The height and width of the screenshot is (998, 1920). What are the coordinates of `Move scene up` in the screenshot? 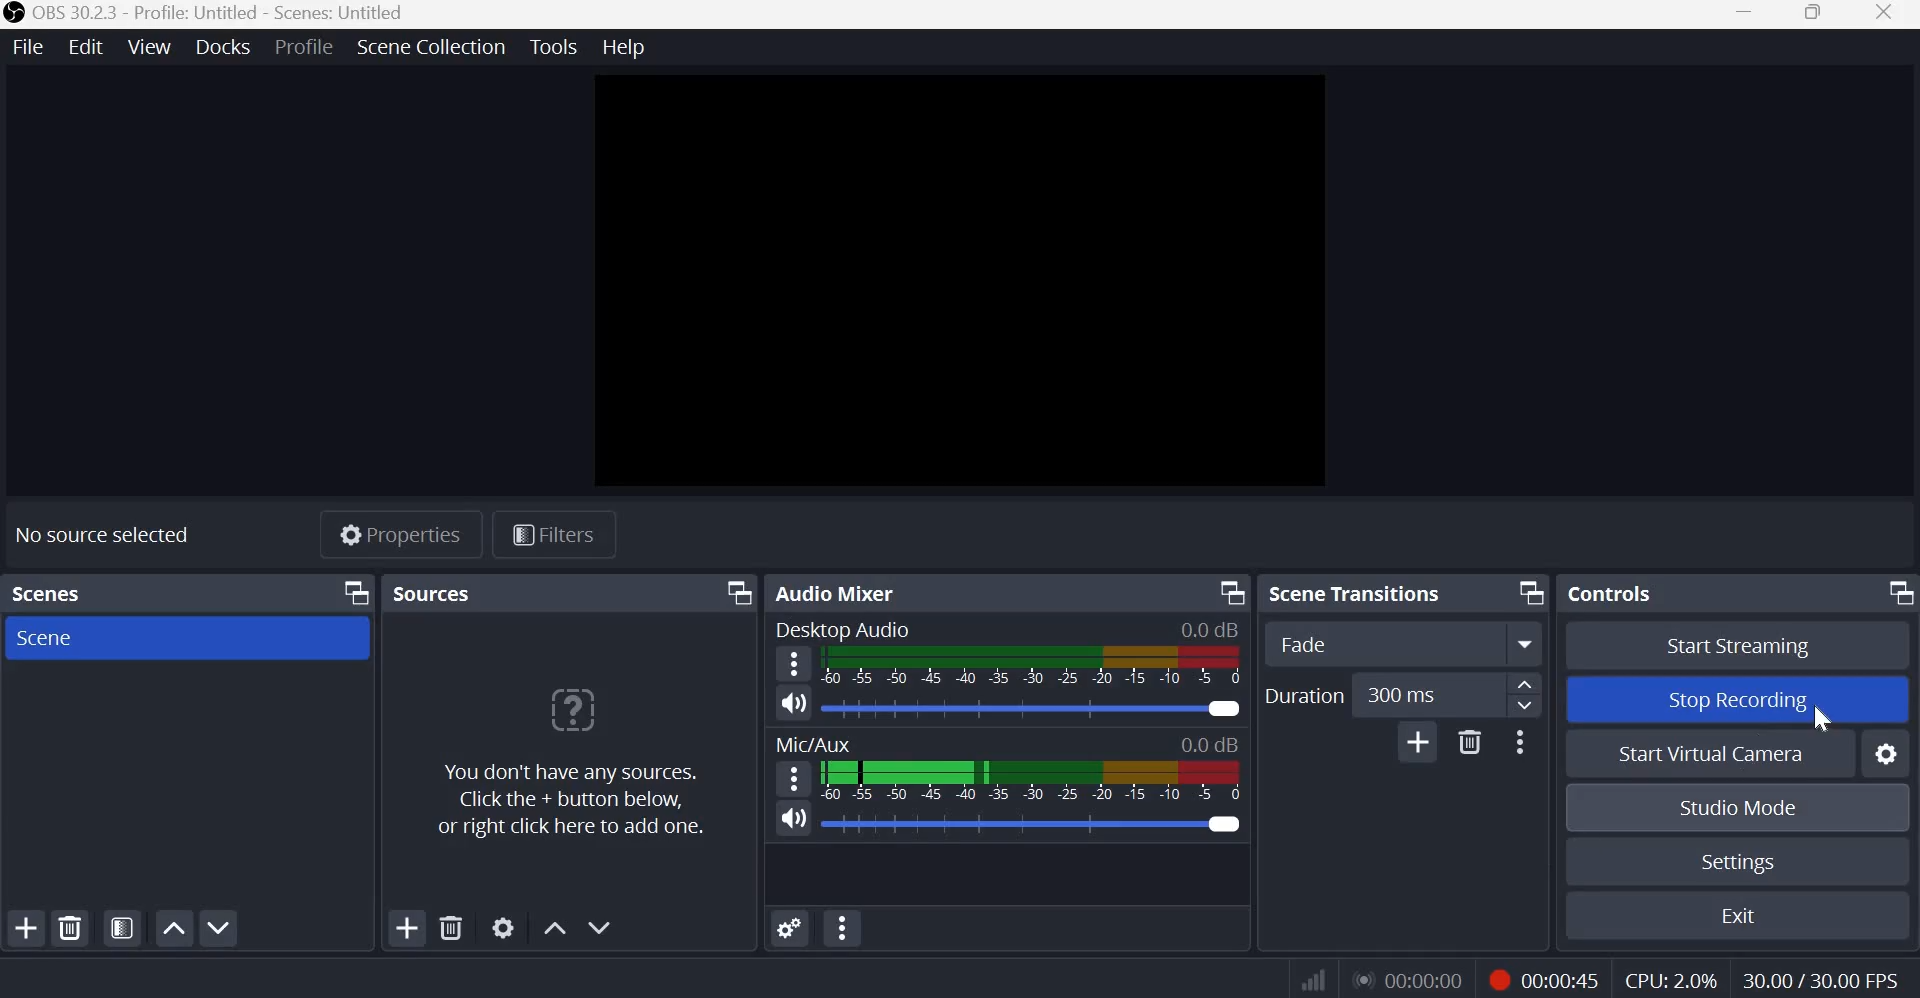 It's located at (174, 928).